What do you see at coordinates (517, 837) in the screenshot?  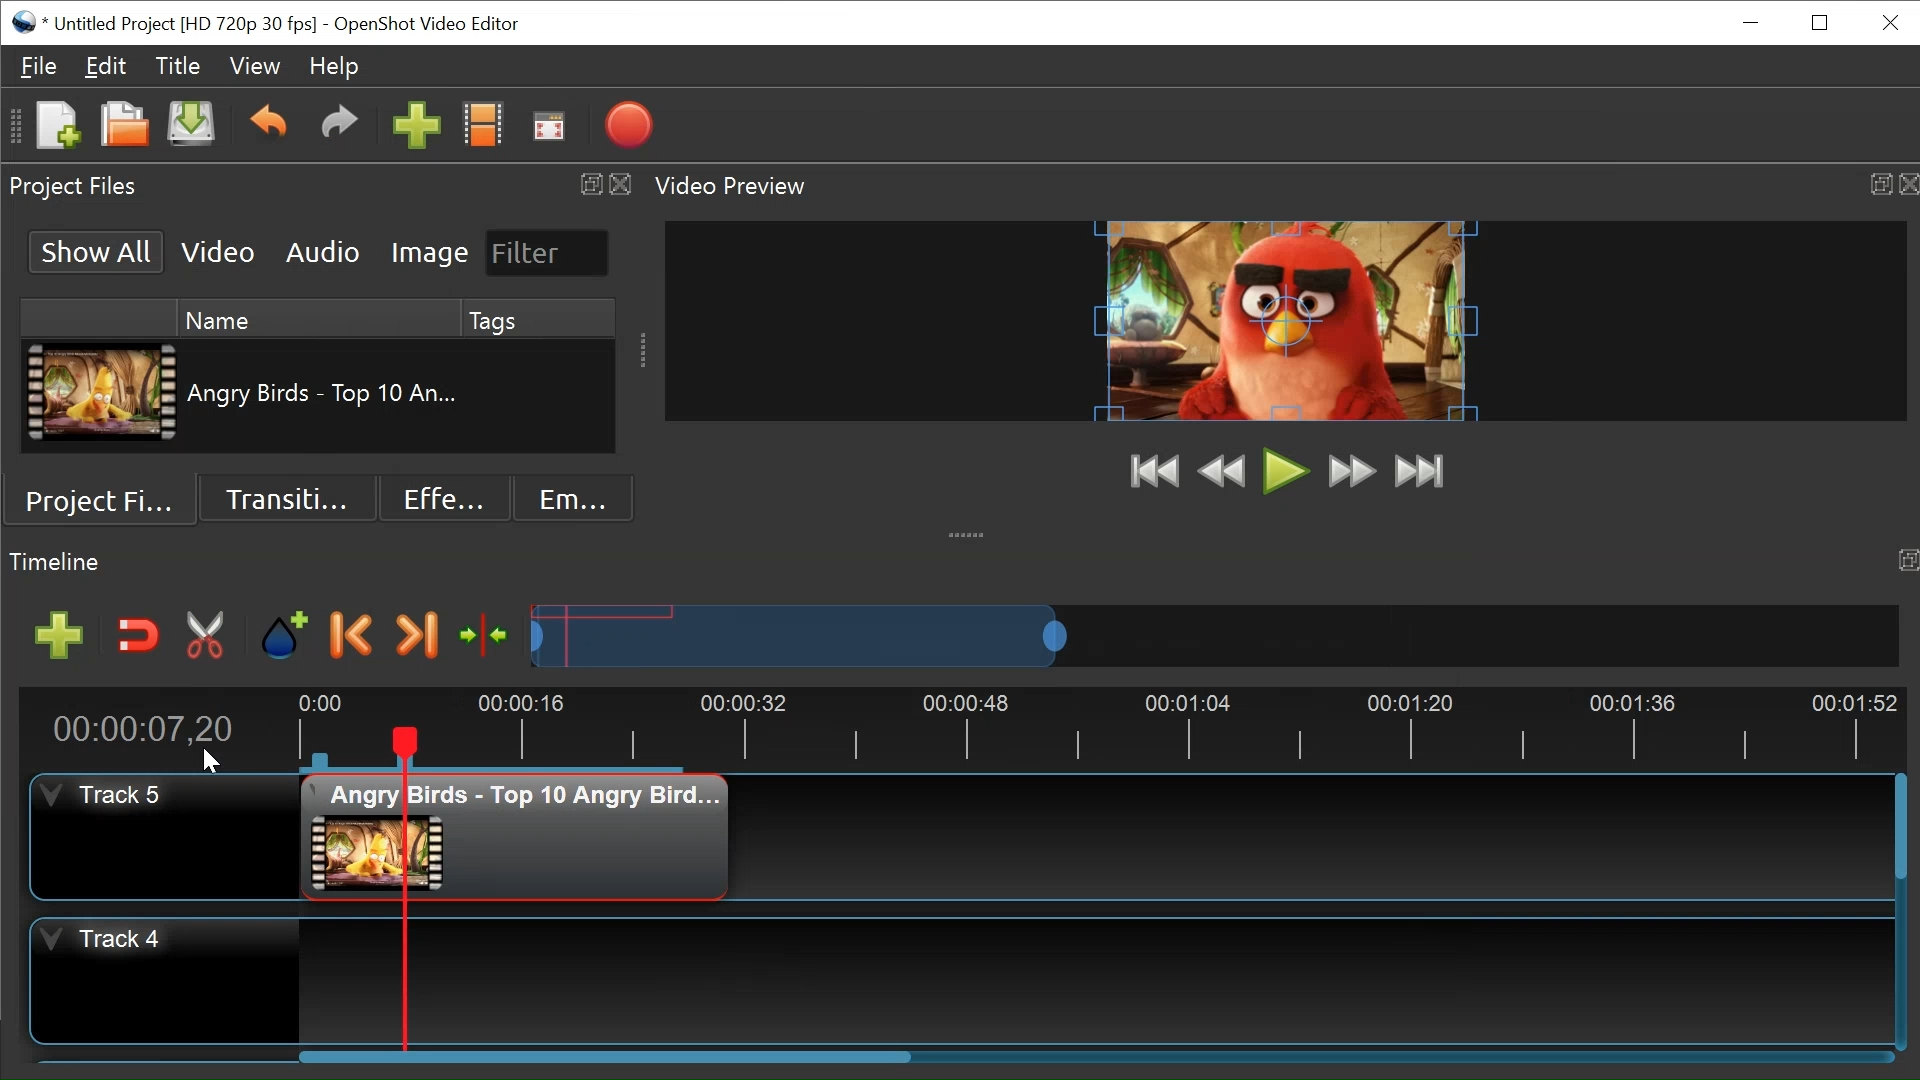 I see `Clip at the timeline` at bounding box center [517, 837].